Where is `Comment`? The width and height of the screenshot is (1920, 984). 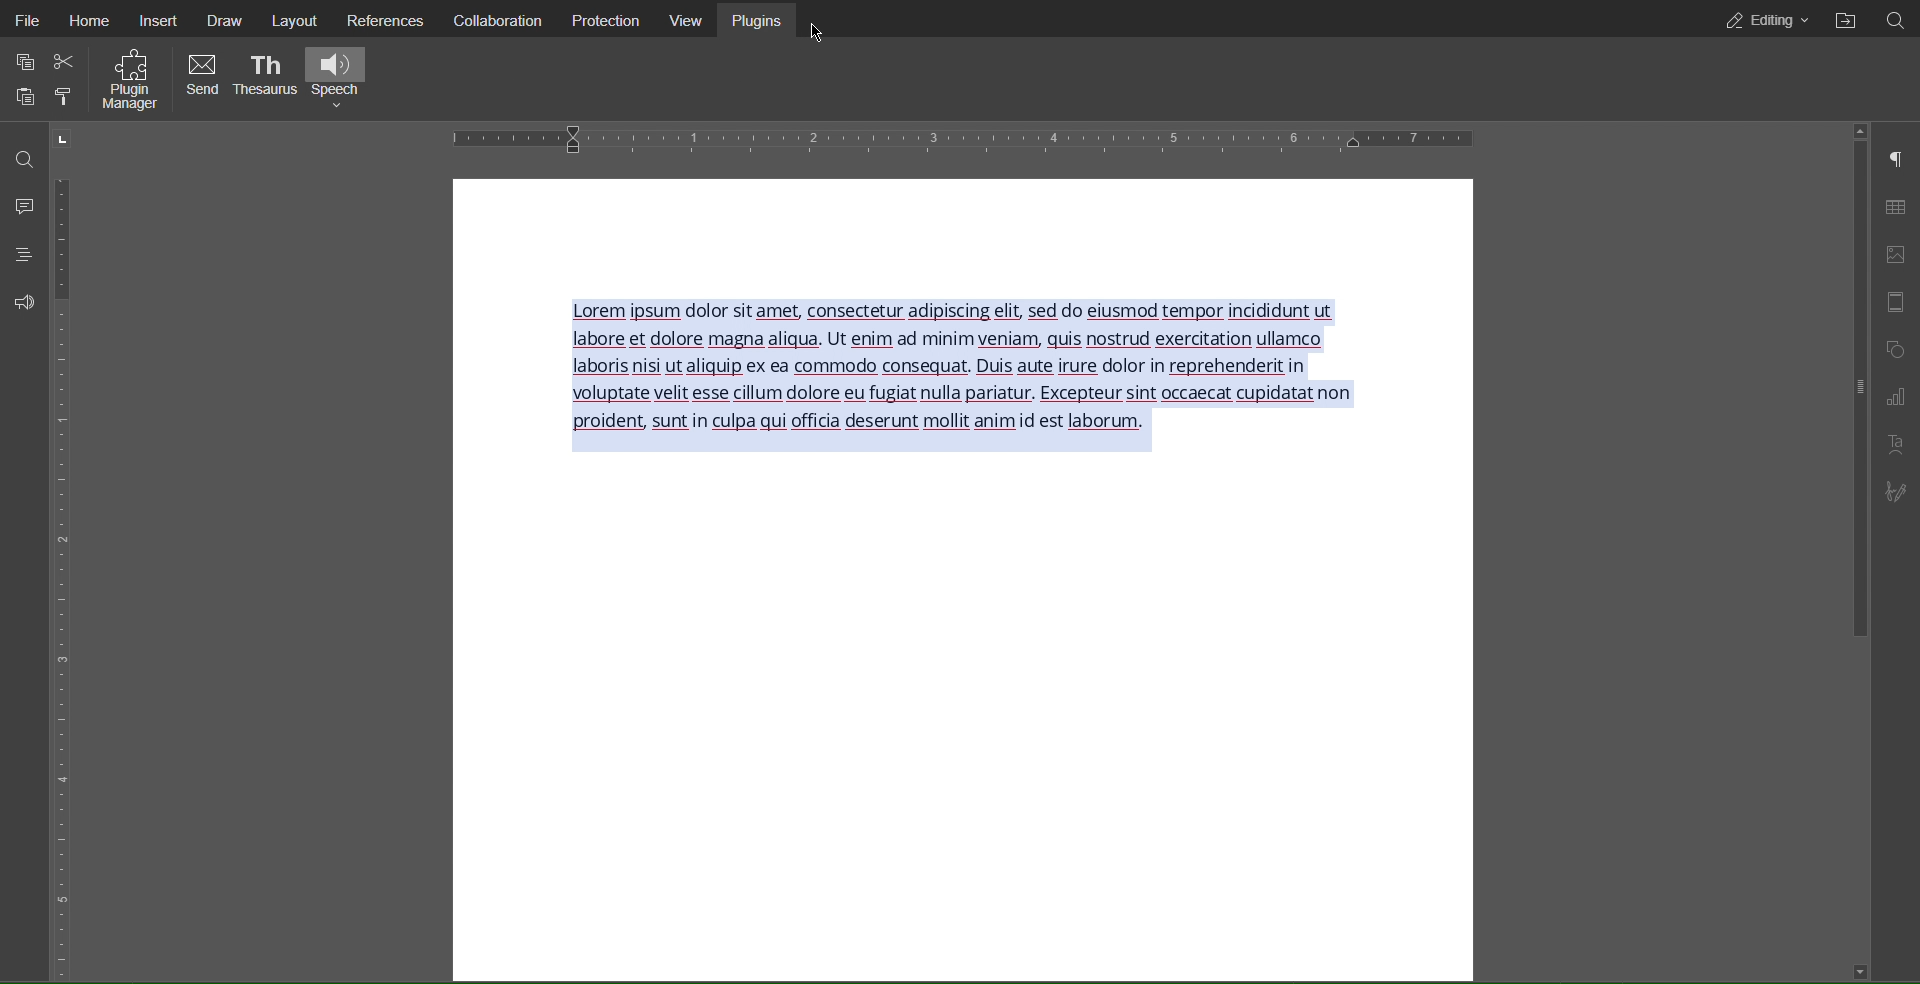
Comment is located at coordinates (19, 205).